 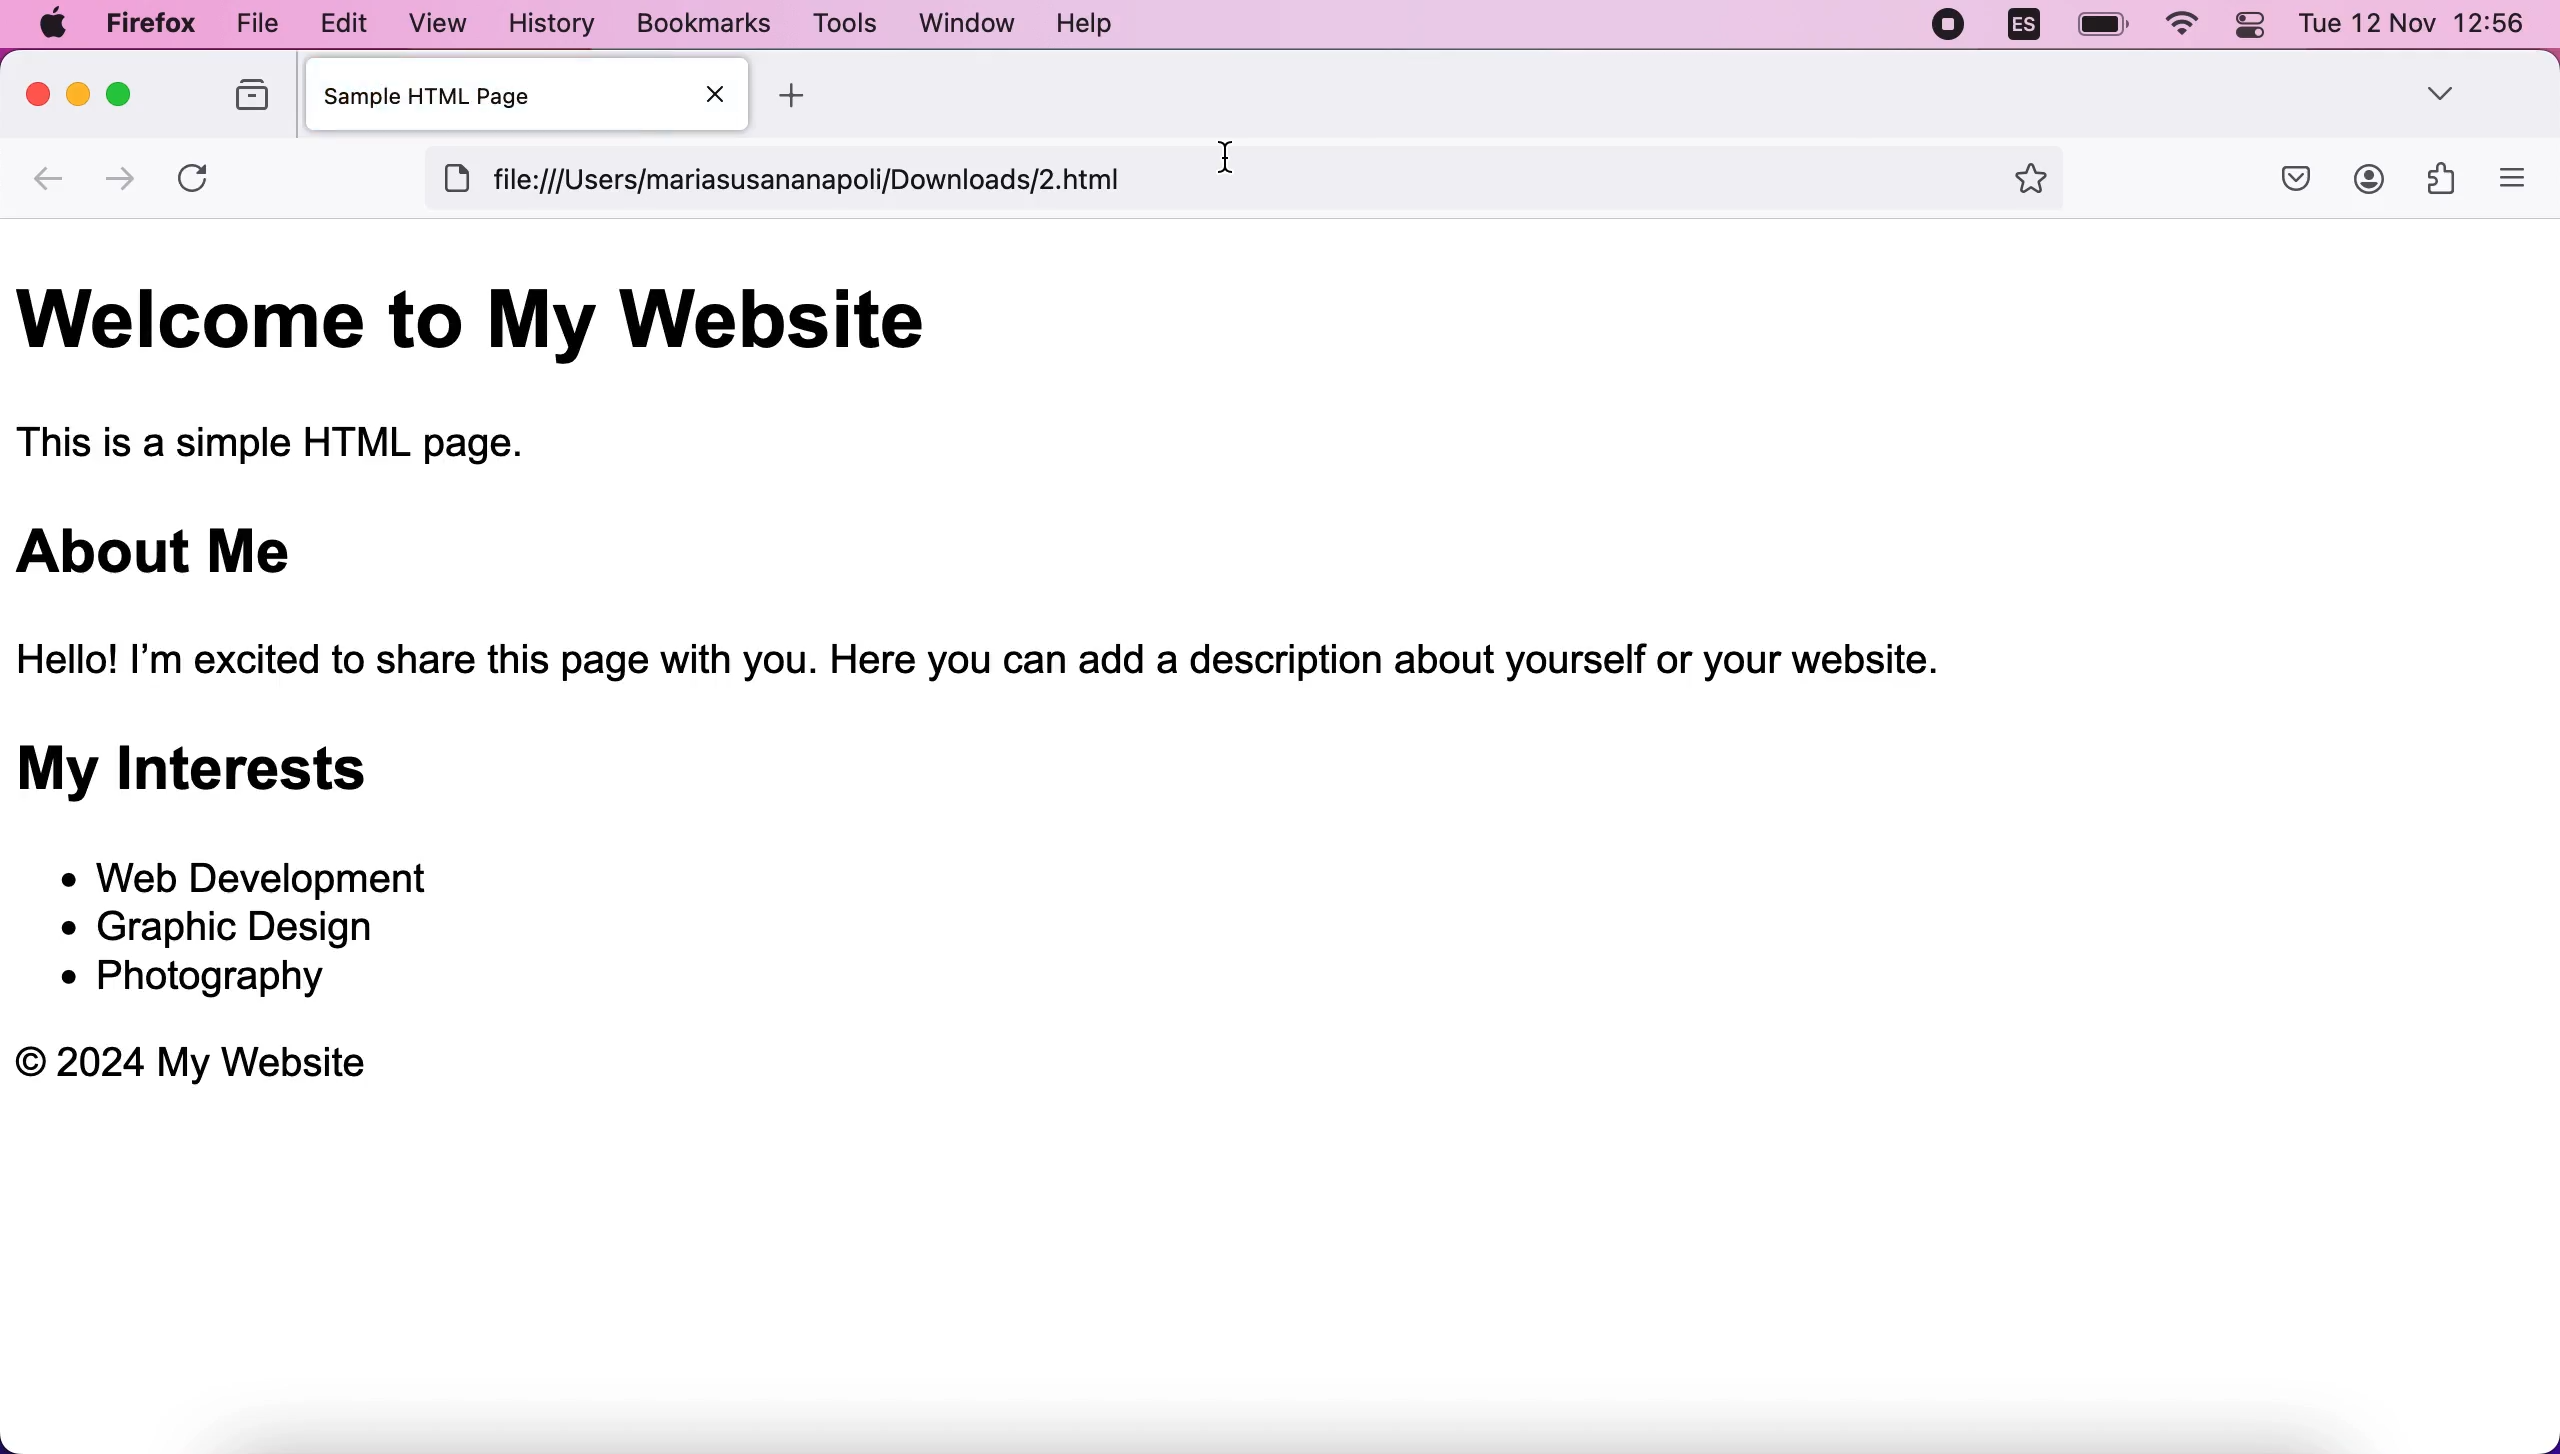 I want to click on file, so click(x=250, y=23).